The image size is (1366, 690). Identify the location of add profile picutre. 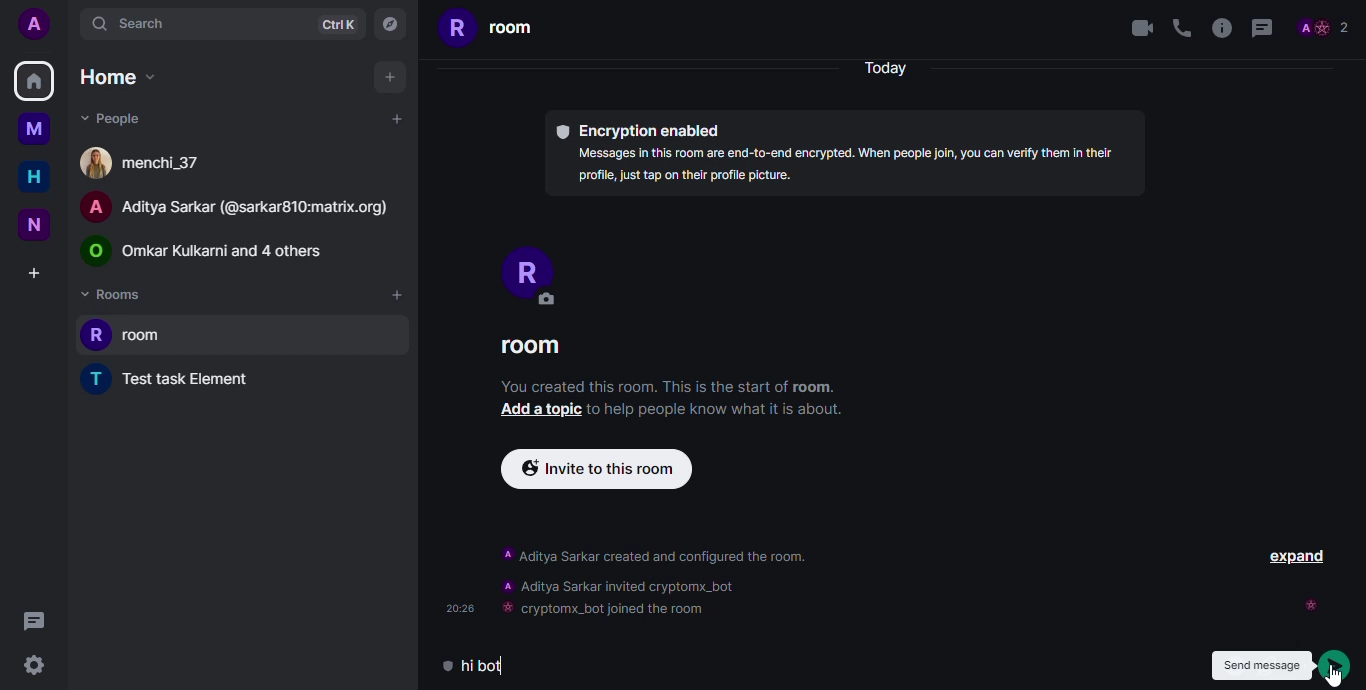
(33, 23).